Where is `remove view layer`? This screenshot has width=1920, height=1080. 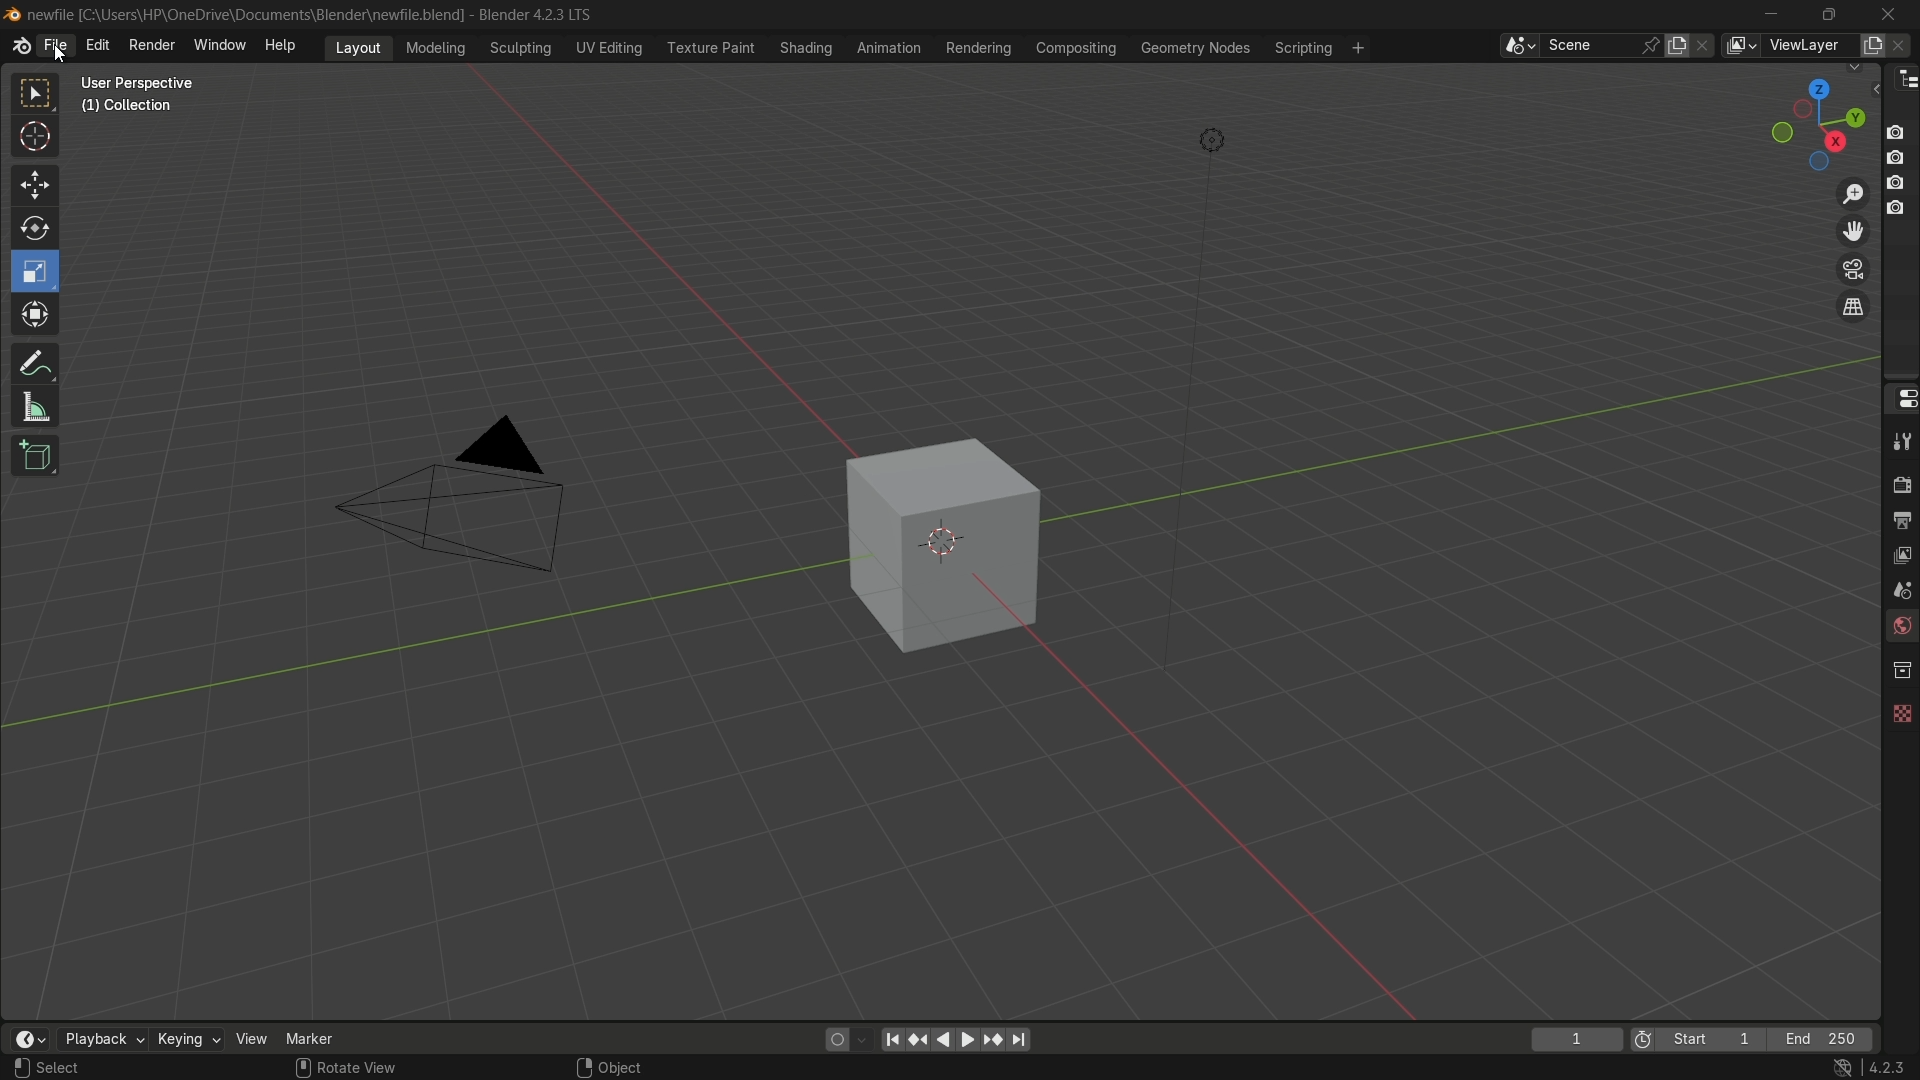 remove view layer is located at coordinates (1903, 44).